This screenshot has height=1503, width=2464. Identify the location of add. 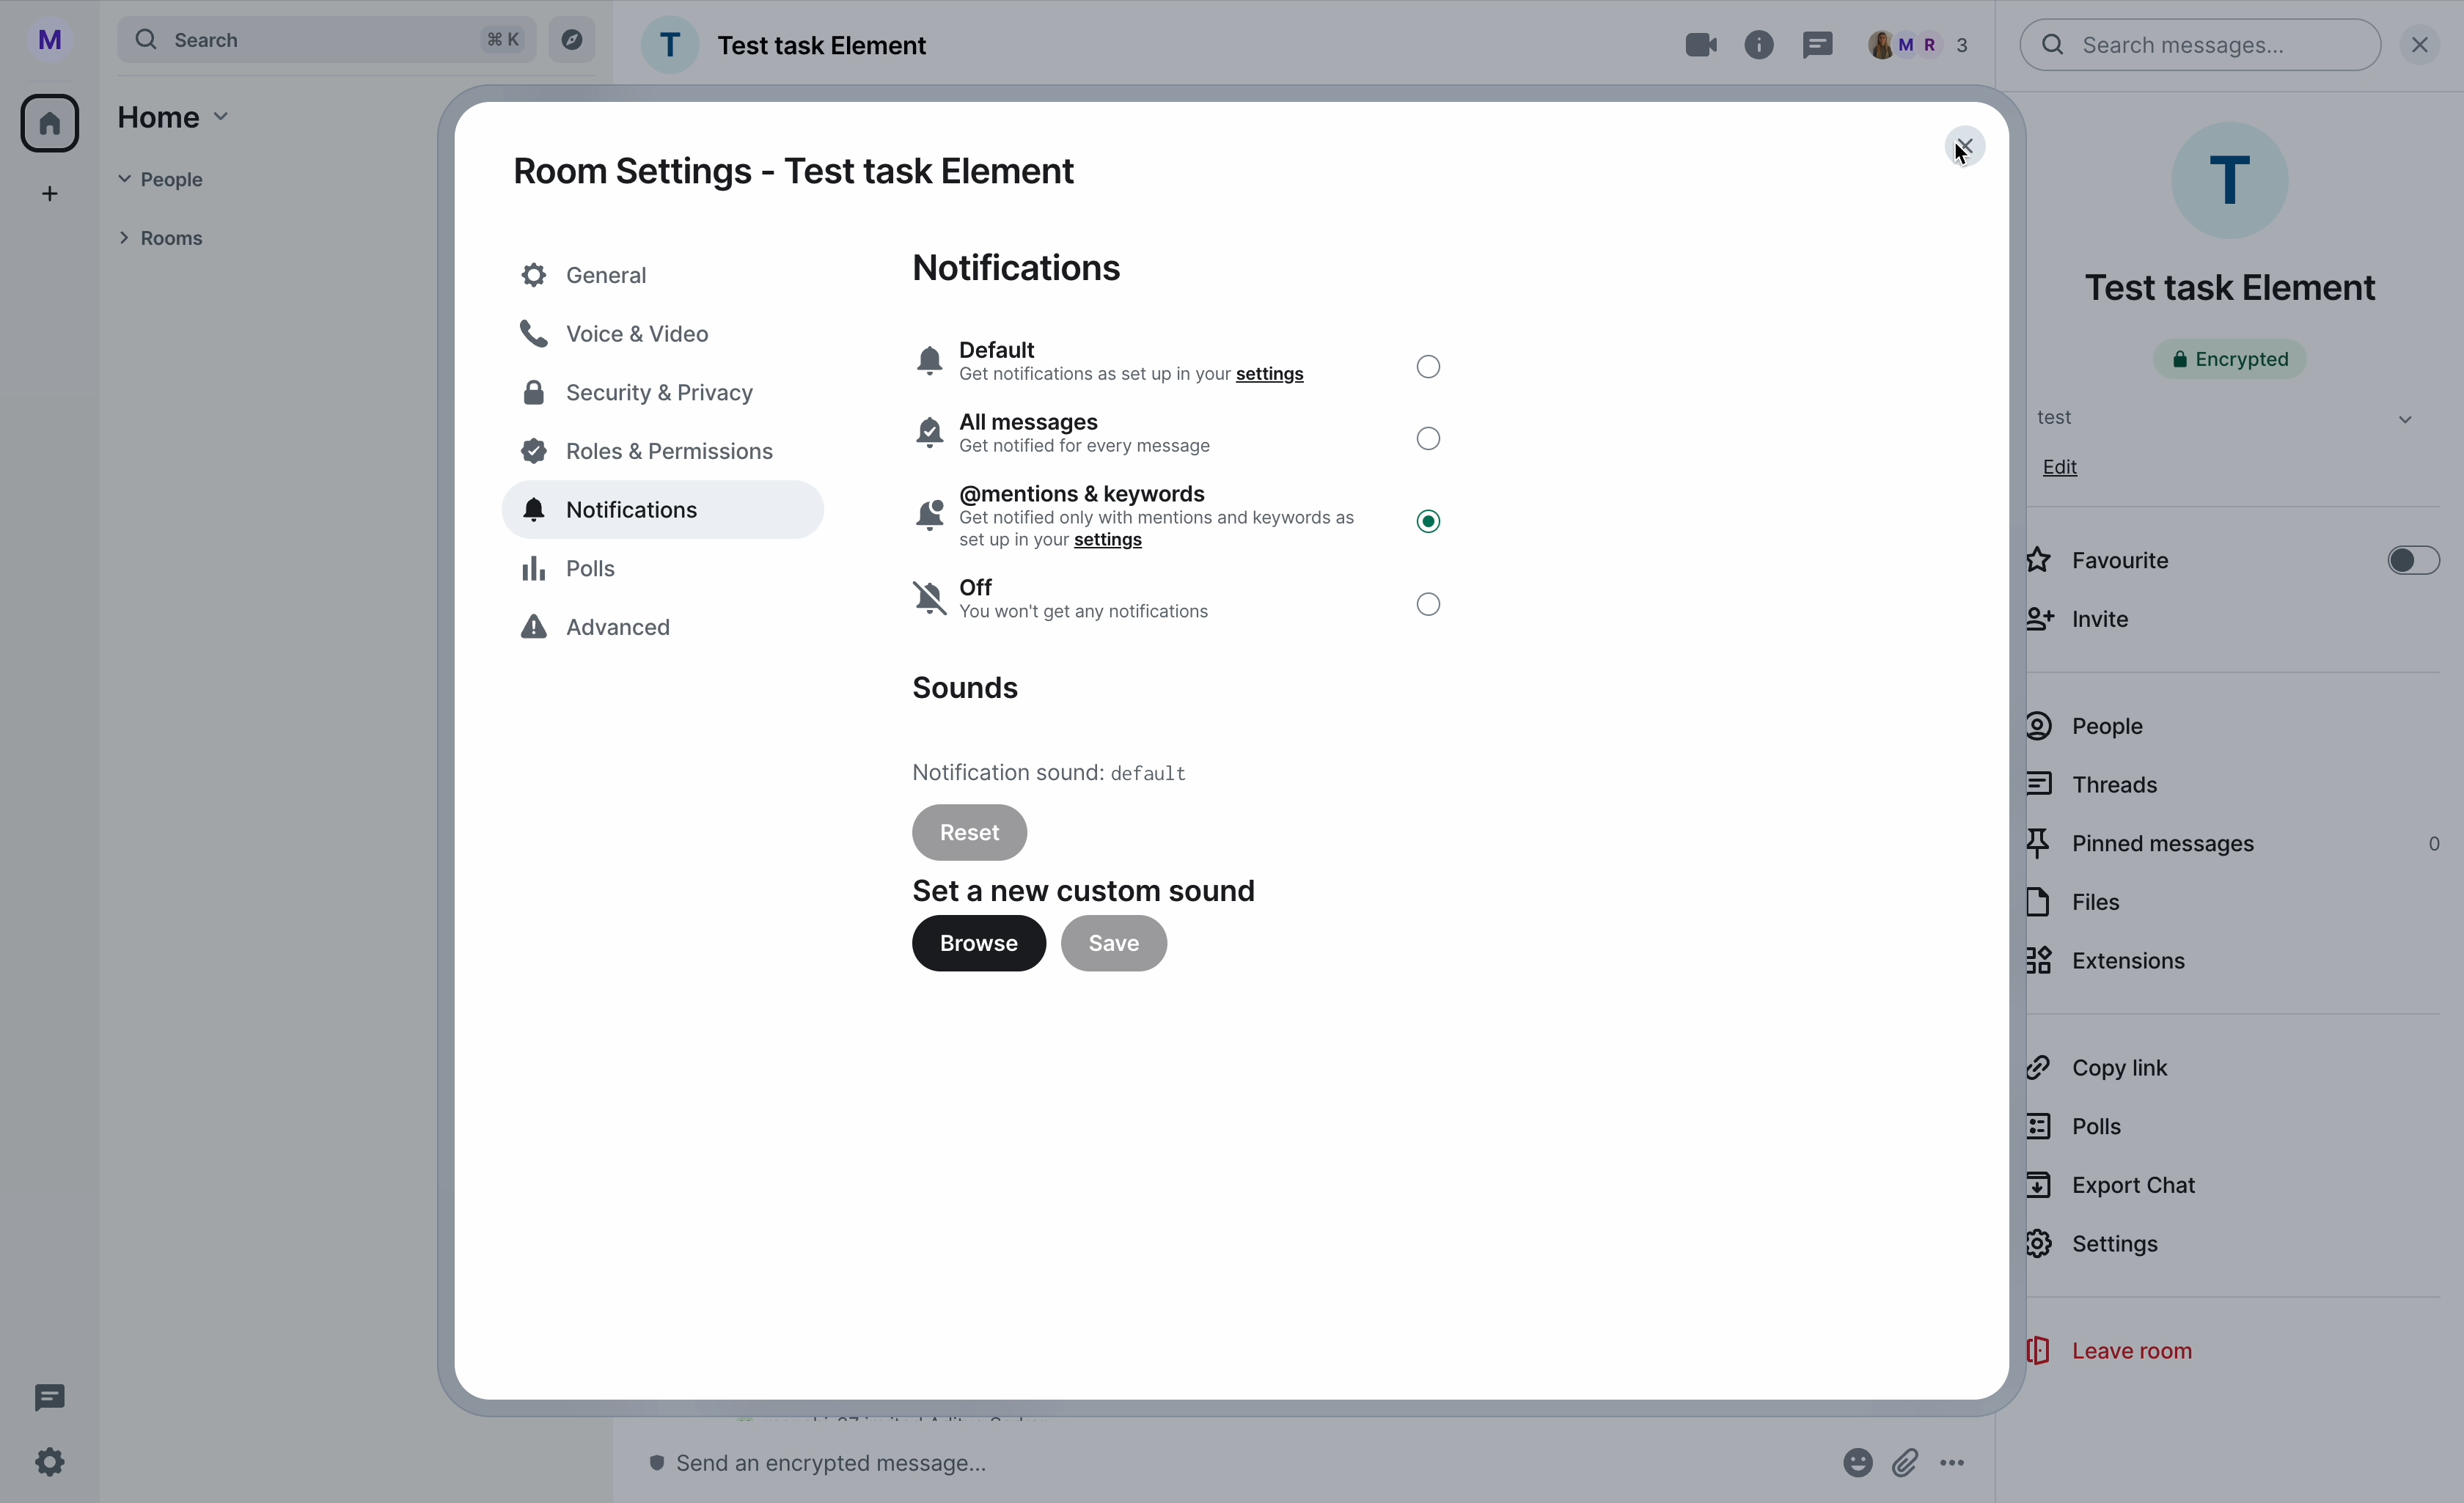
(51, 194).